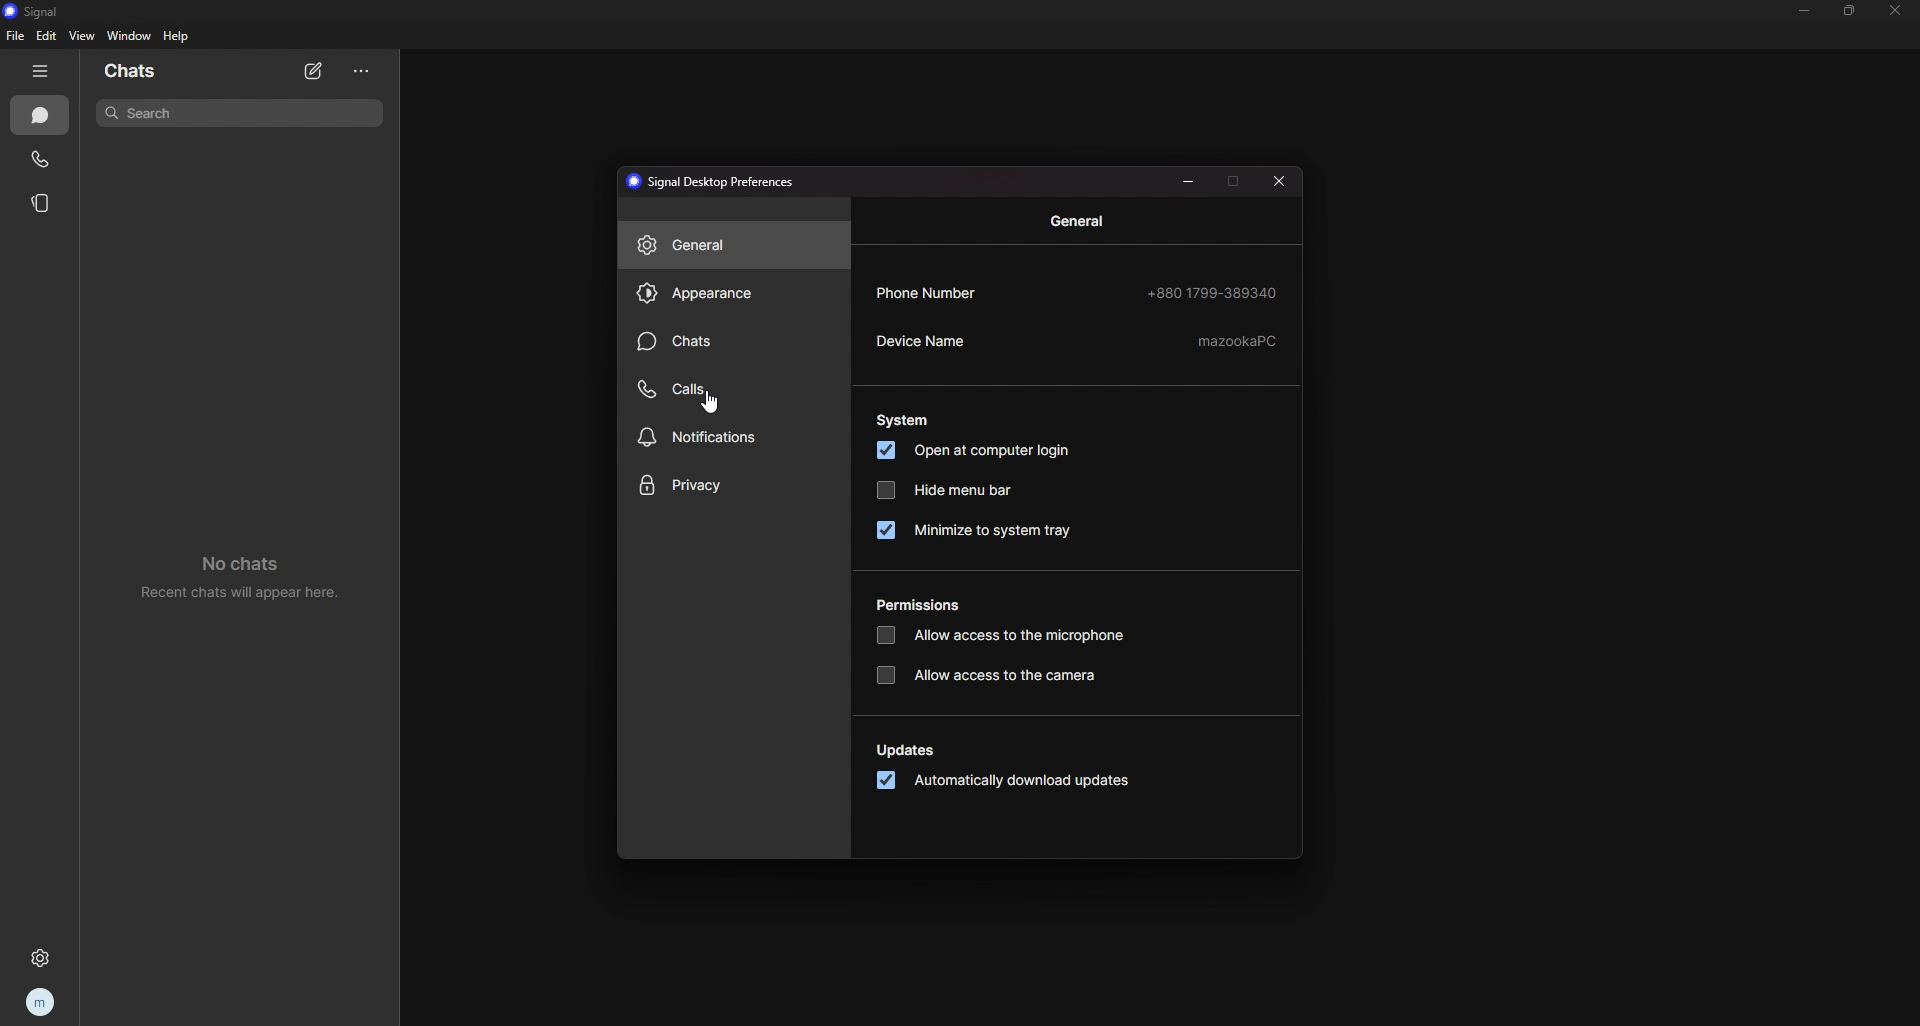 Image resolution: width=1920 pixels, height=1026 pixels. I want to click on settings, so click(44, 959).